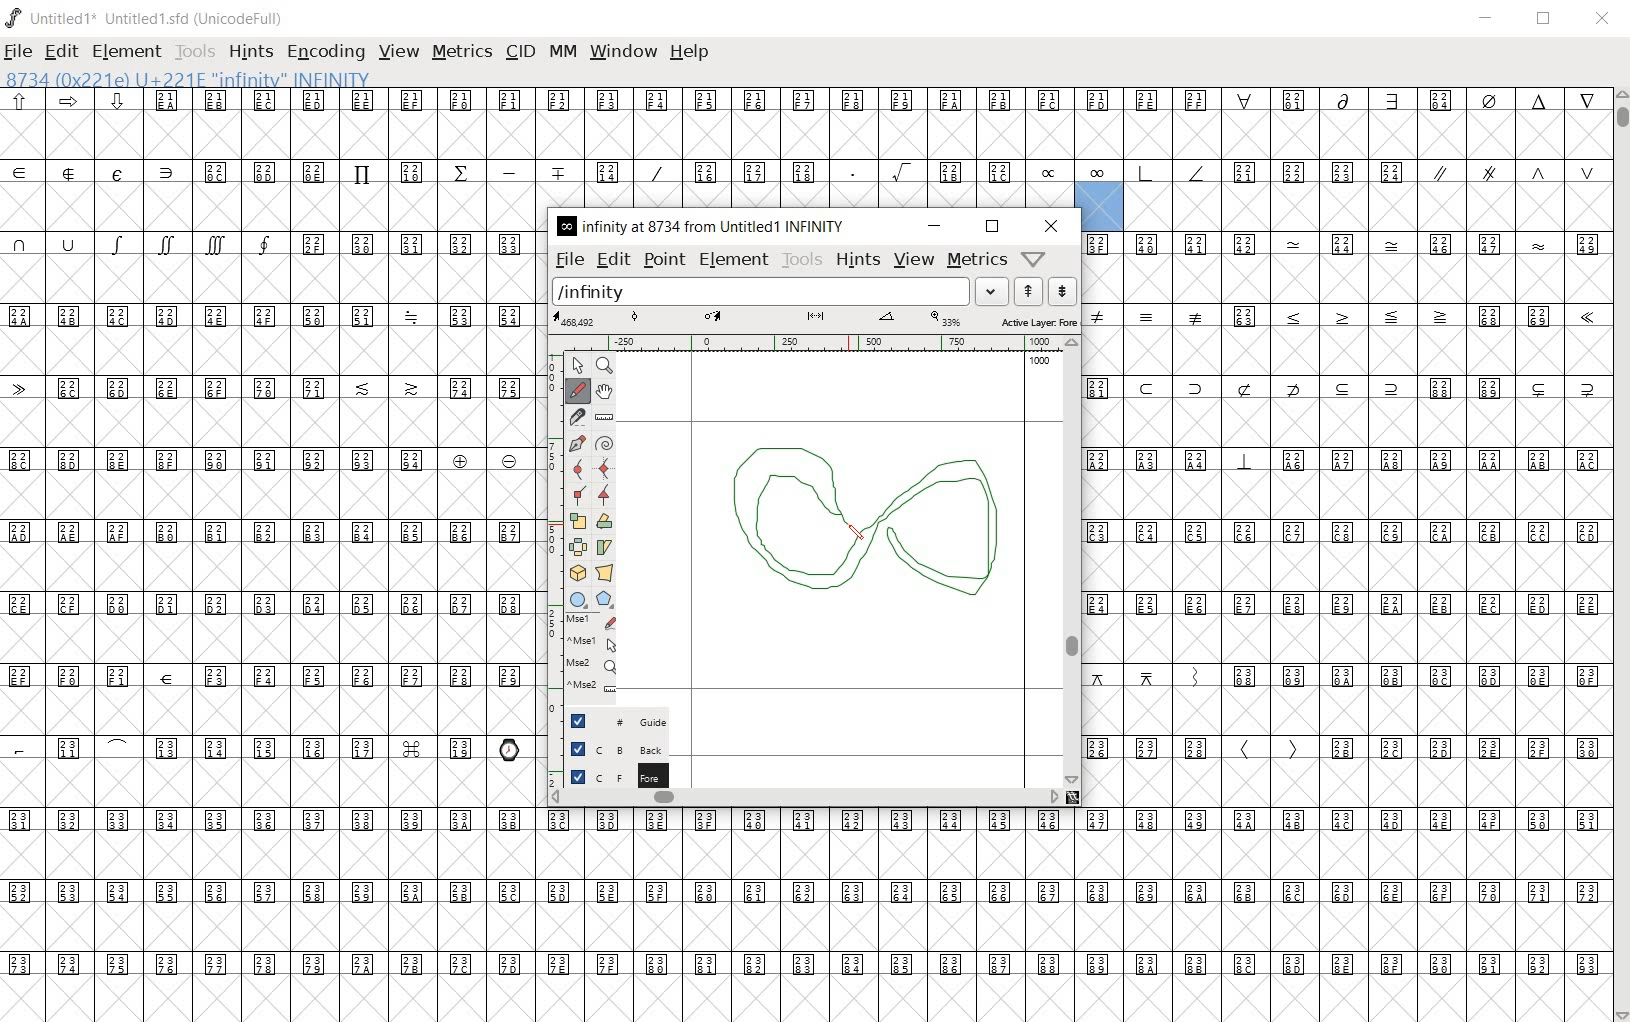  What do you see at coordinates (1371, 317) in the screenshot?
I see `symbols` at bounding box center [1371, 317].